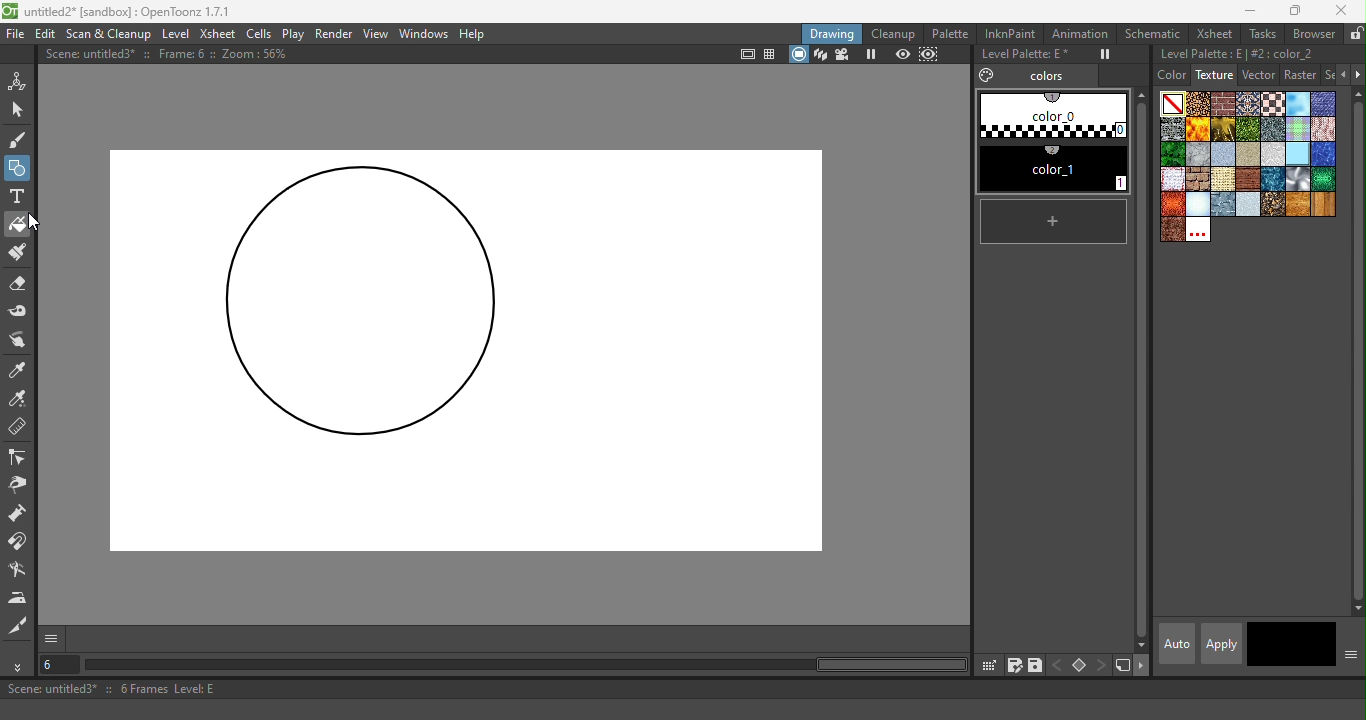 The width and height of the screenshot is (1366, 720). Describe the element at coordinates (833, 33) in the screenshot. I see `Drawing` at that location.